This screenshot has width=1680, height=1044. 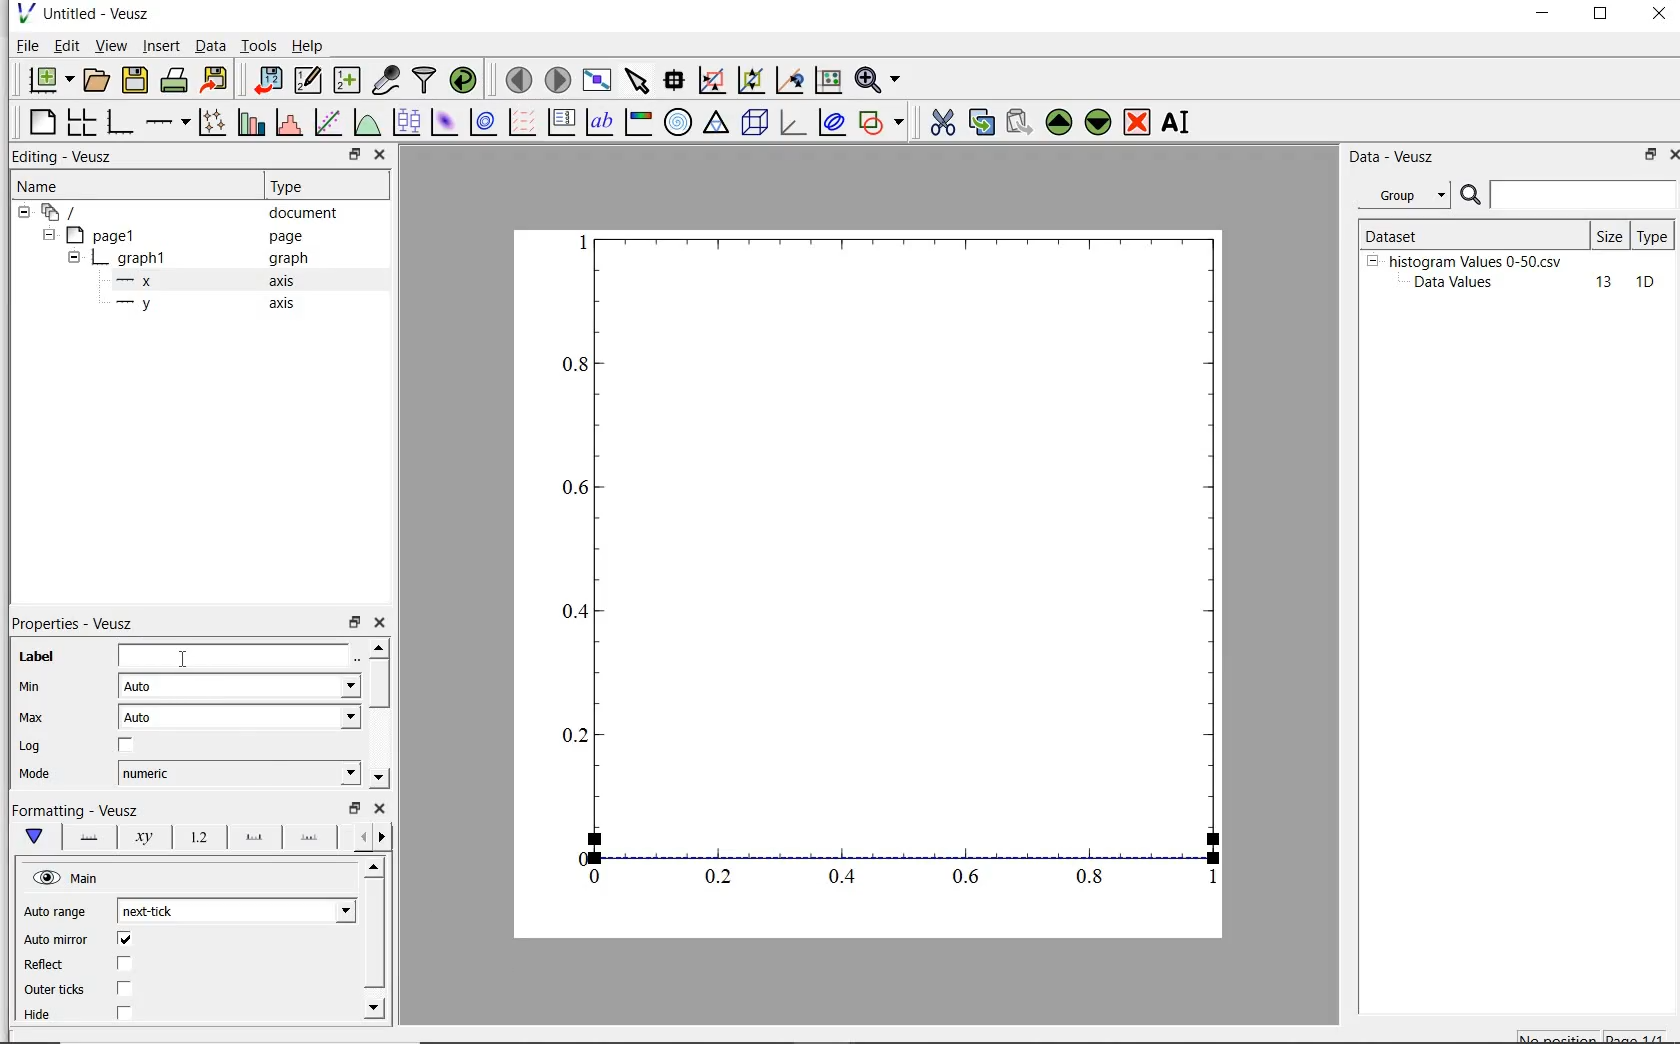 What do you see at coordinates (216, 78) in the screenshot?
I see `export to graphics format` at bounding box center [216, 78].